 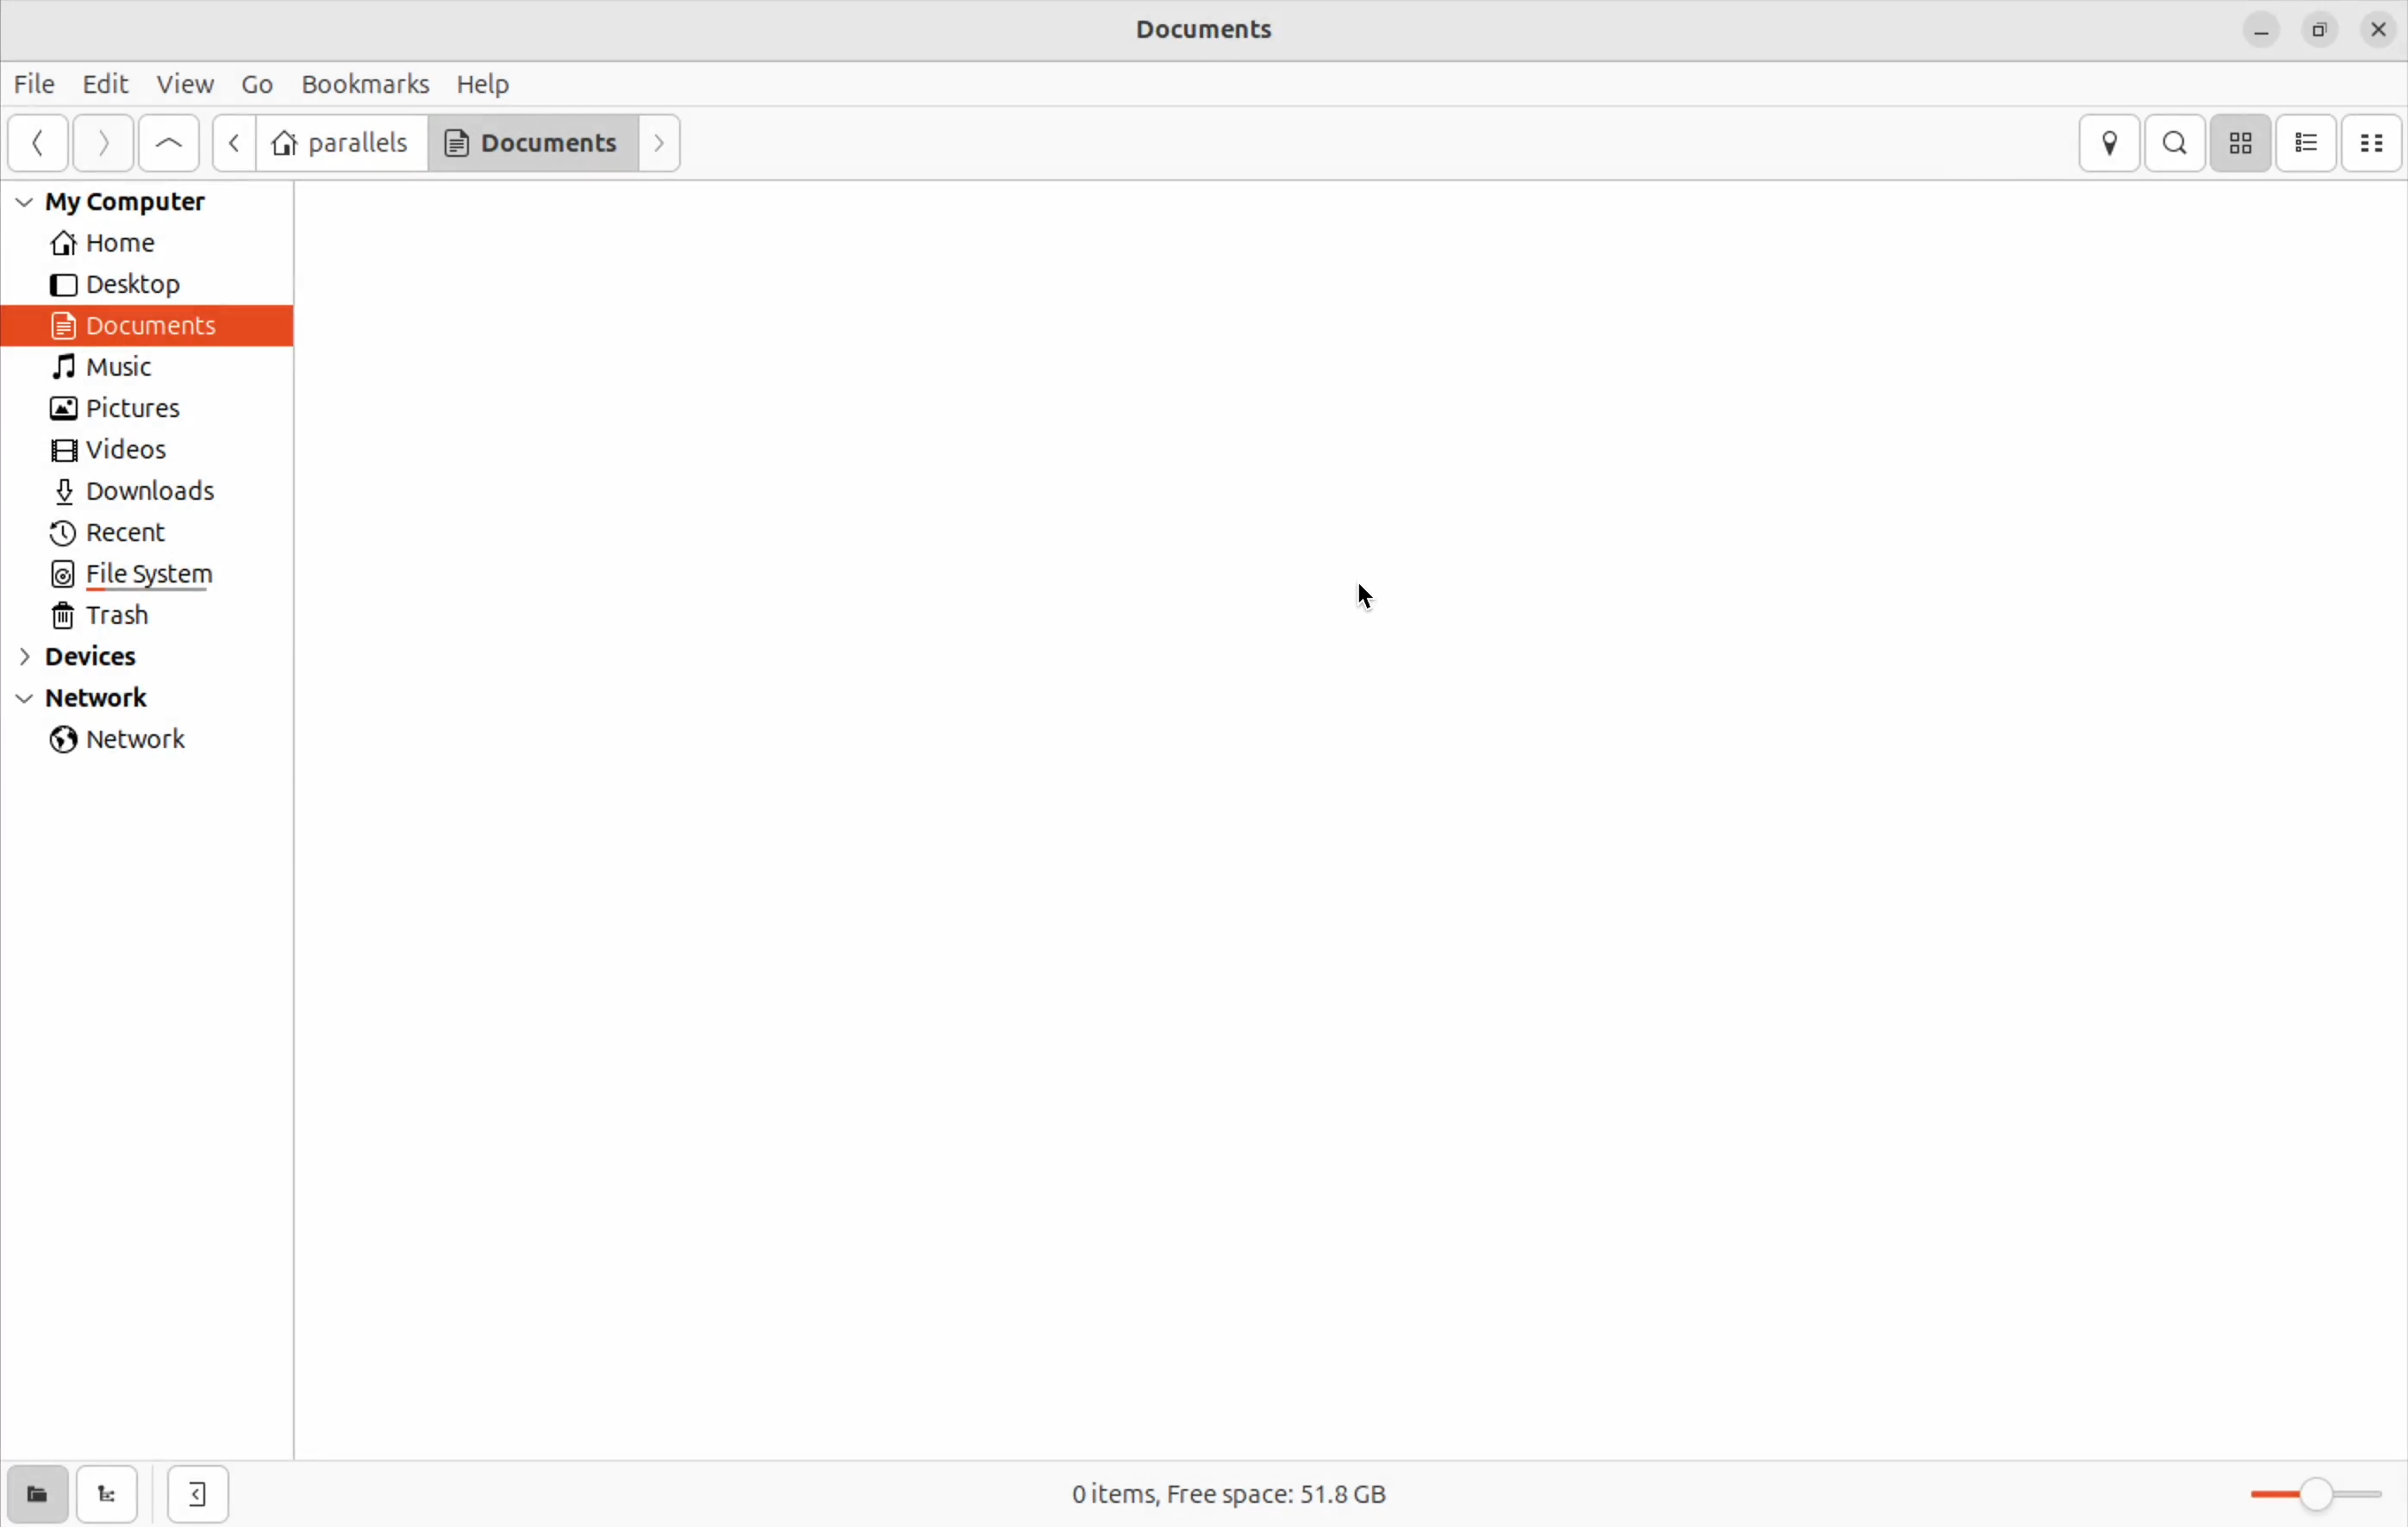 What do you see at coordinates (338, 143) in the screenshot?
I see `parallels` at bounding box center [338, 143].